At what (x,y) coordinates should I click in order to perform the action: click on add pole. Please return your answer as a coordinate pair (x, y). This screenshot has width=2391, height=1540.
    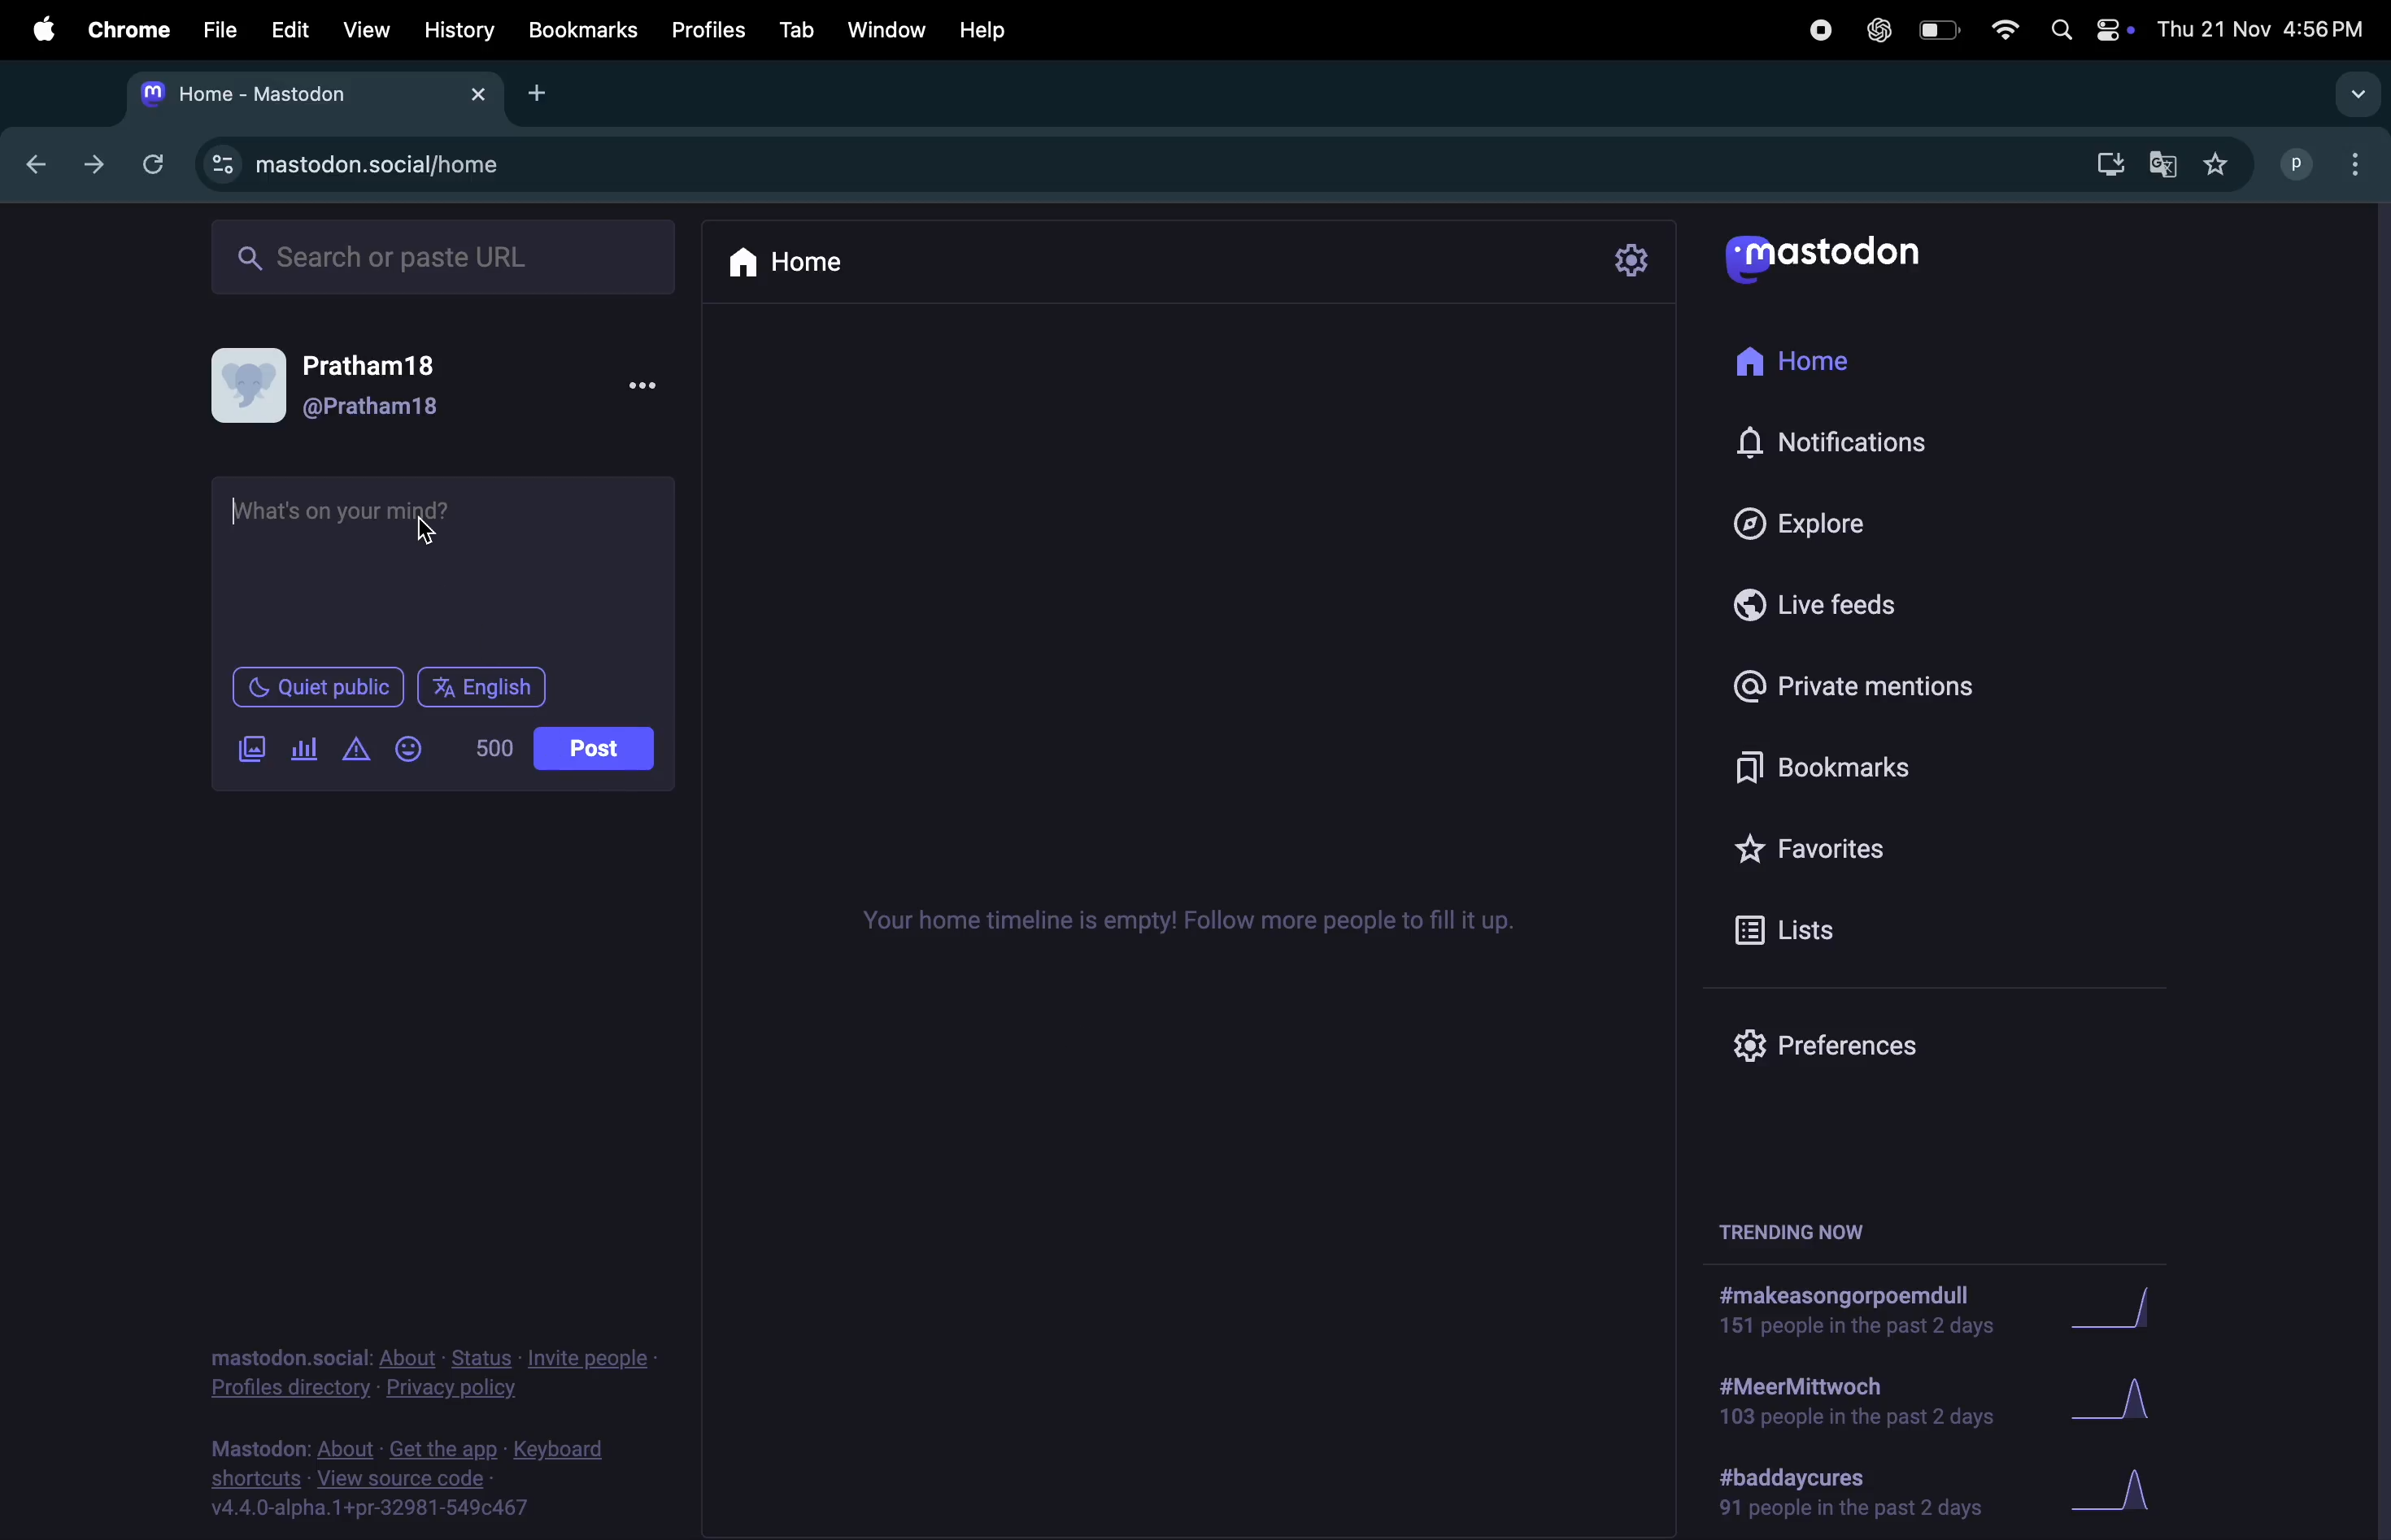
    Looking at the image, I should click on (304, 752).